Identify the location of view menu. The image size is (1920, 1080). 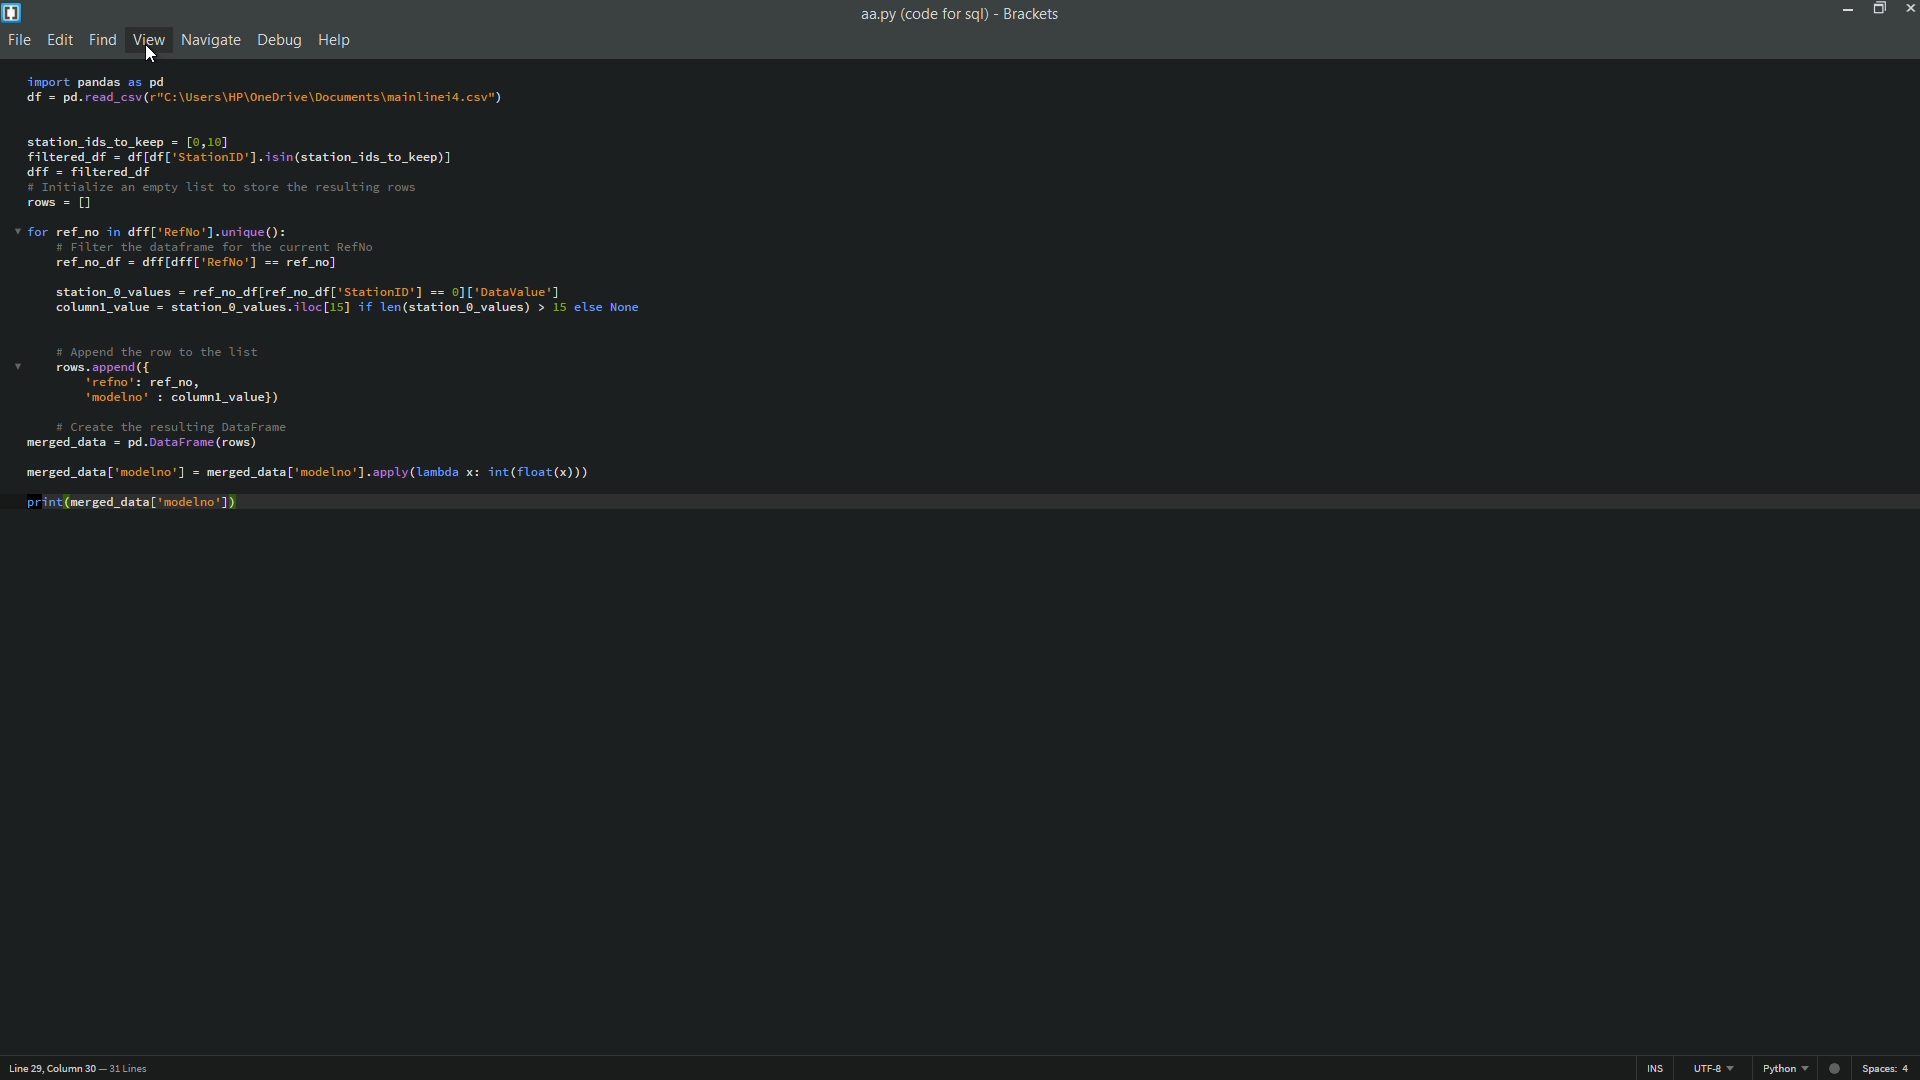
(148, 38).